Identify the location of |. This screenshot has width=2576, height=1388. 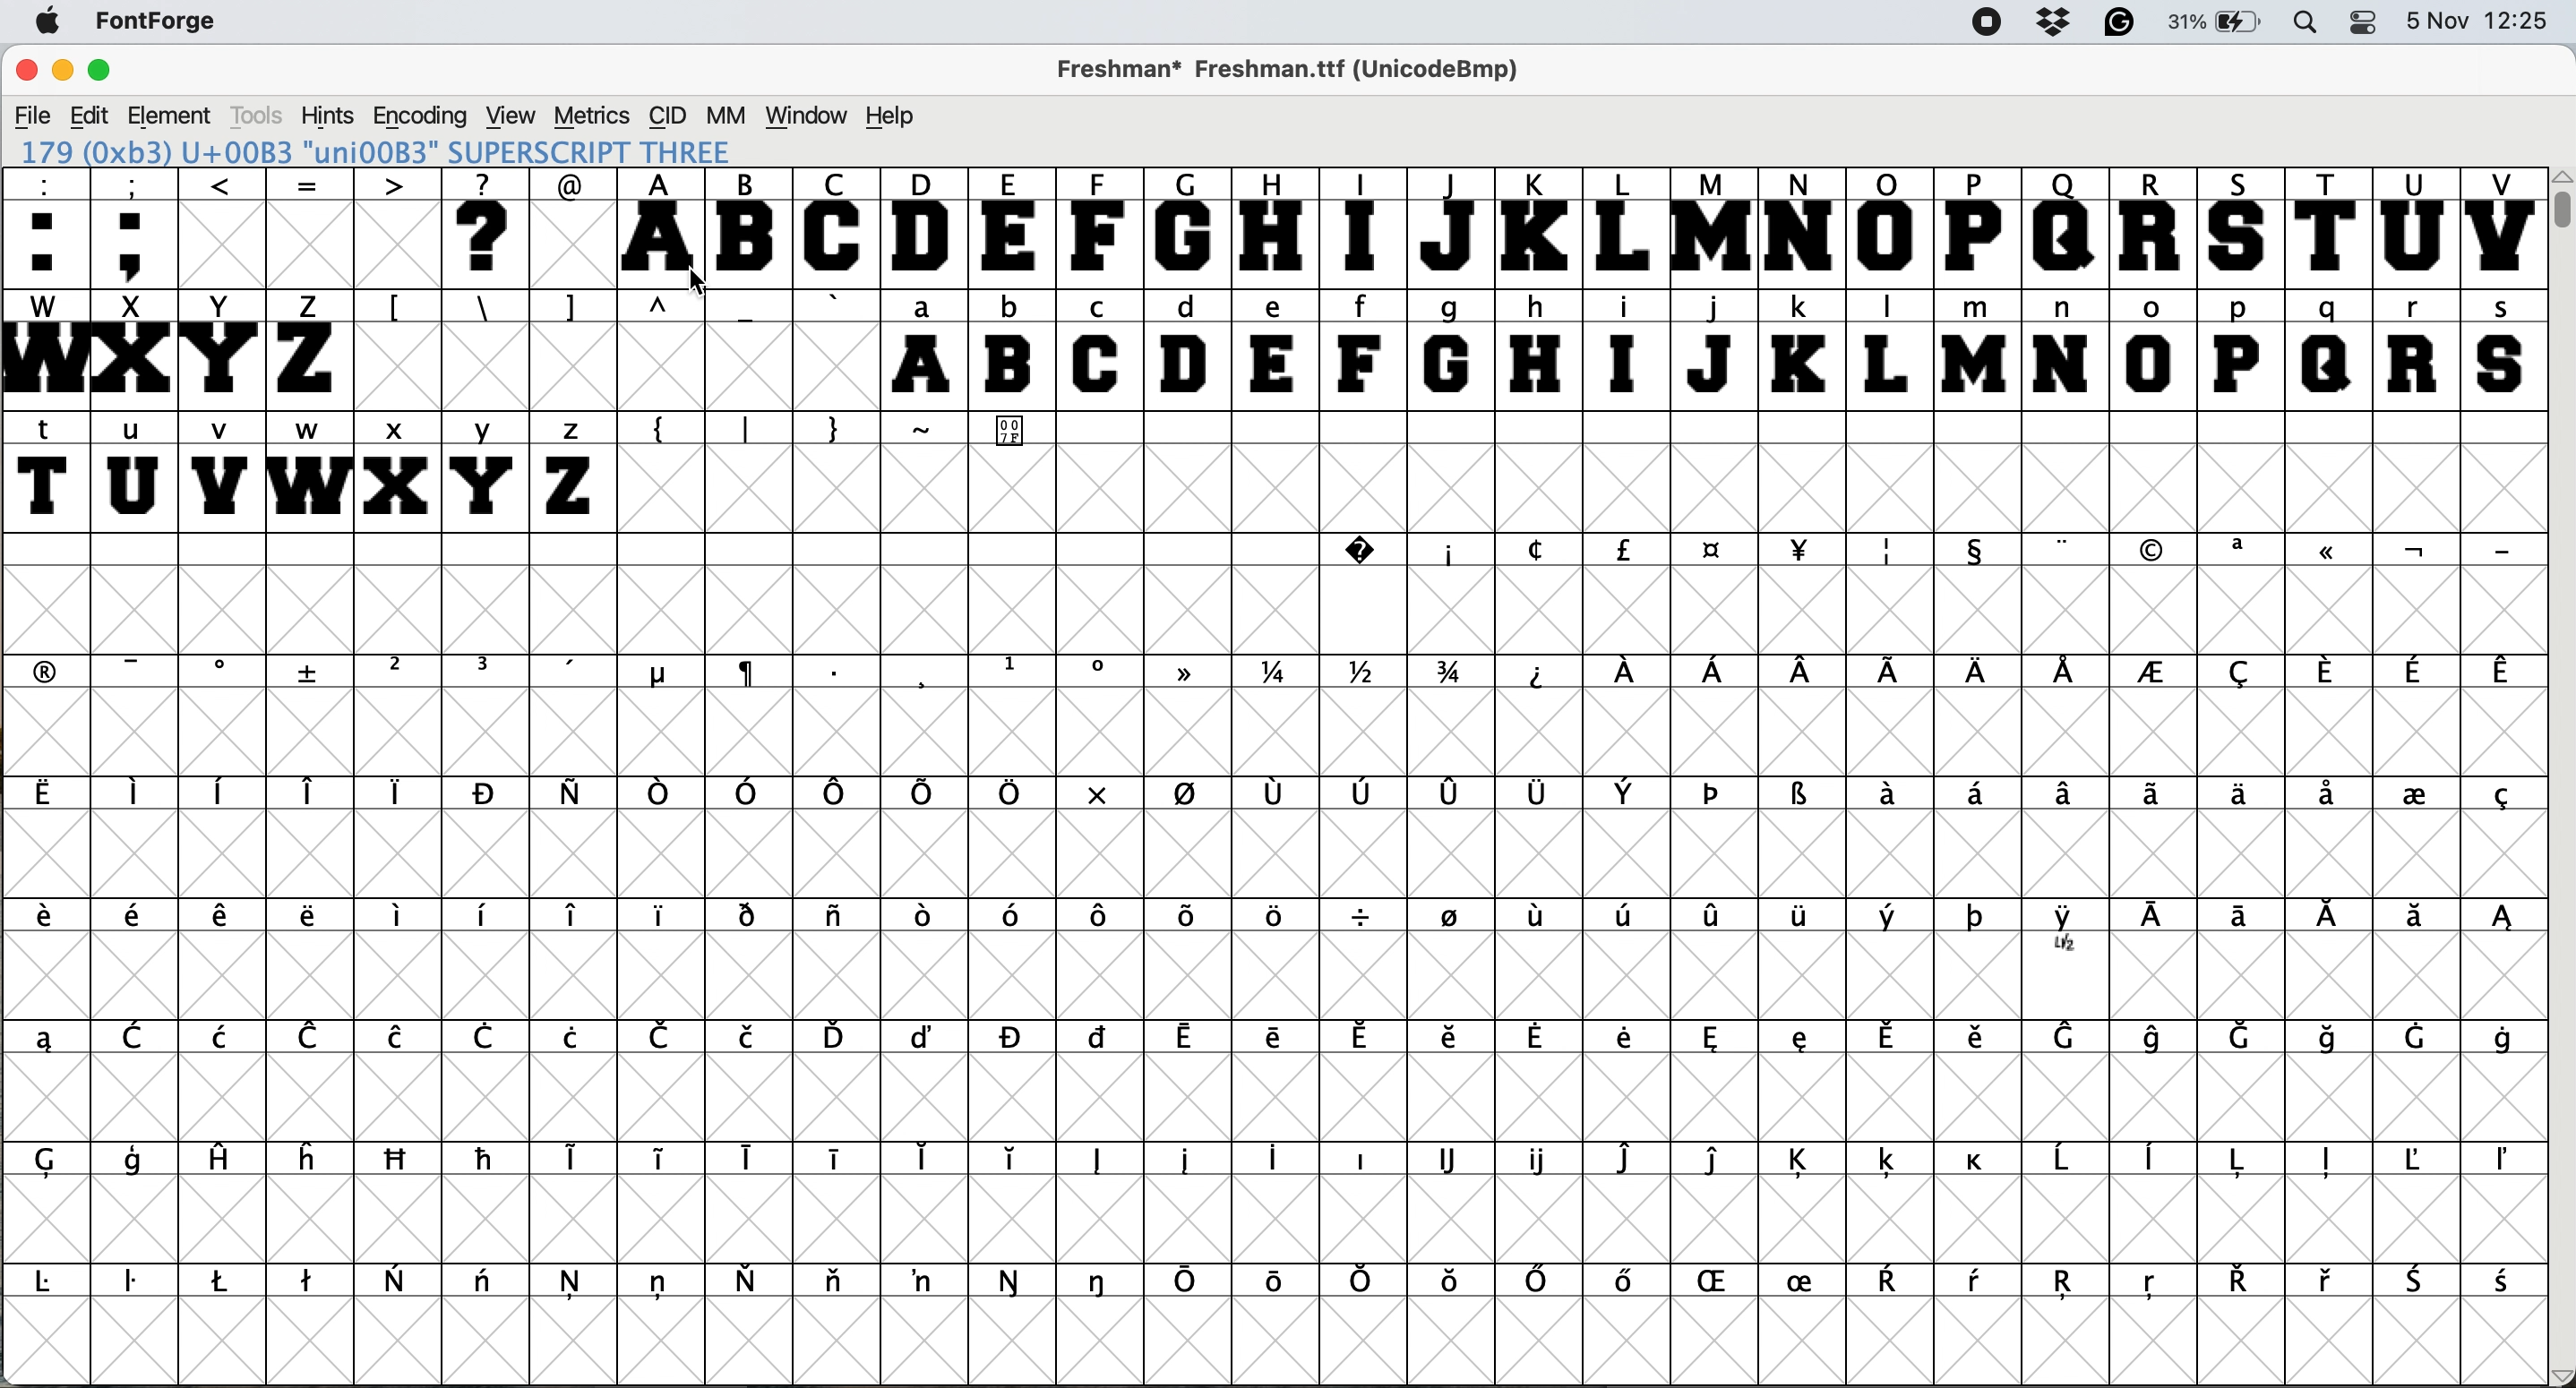
(748, 426).